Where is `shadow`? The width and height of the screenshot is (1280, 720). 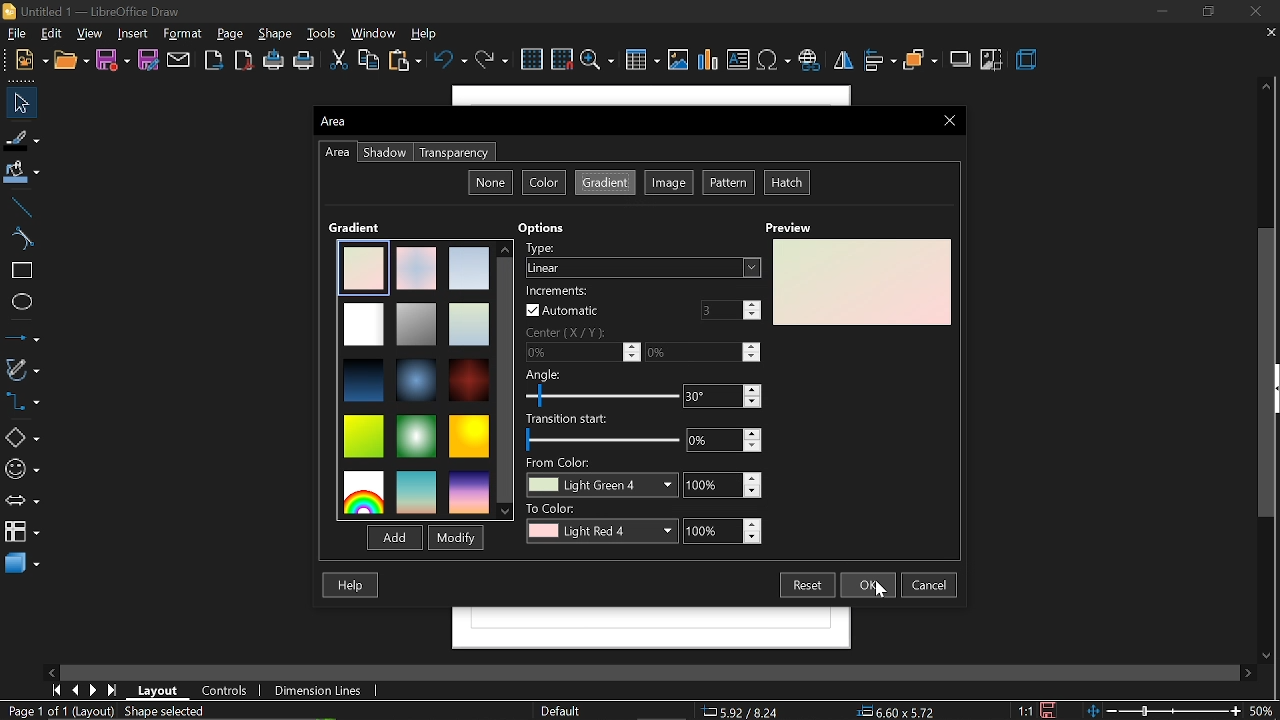 shadow is located at coordinates (385, 153).